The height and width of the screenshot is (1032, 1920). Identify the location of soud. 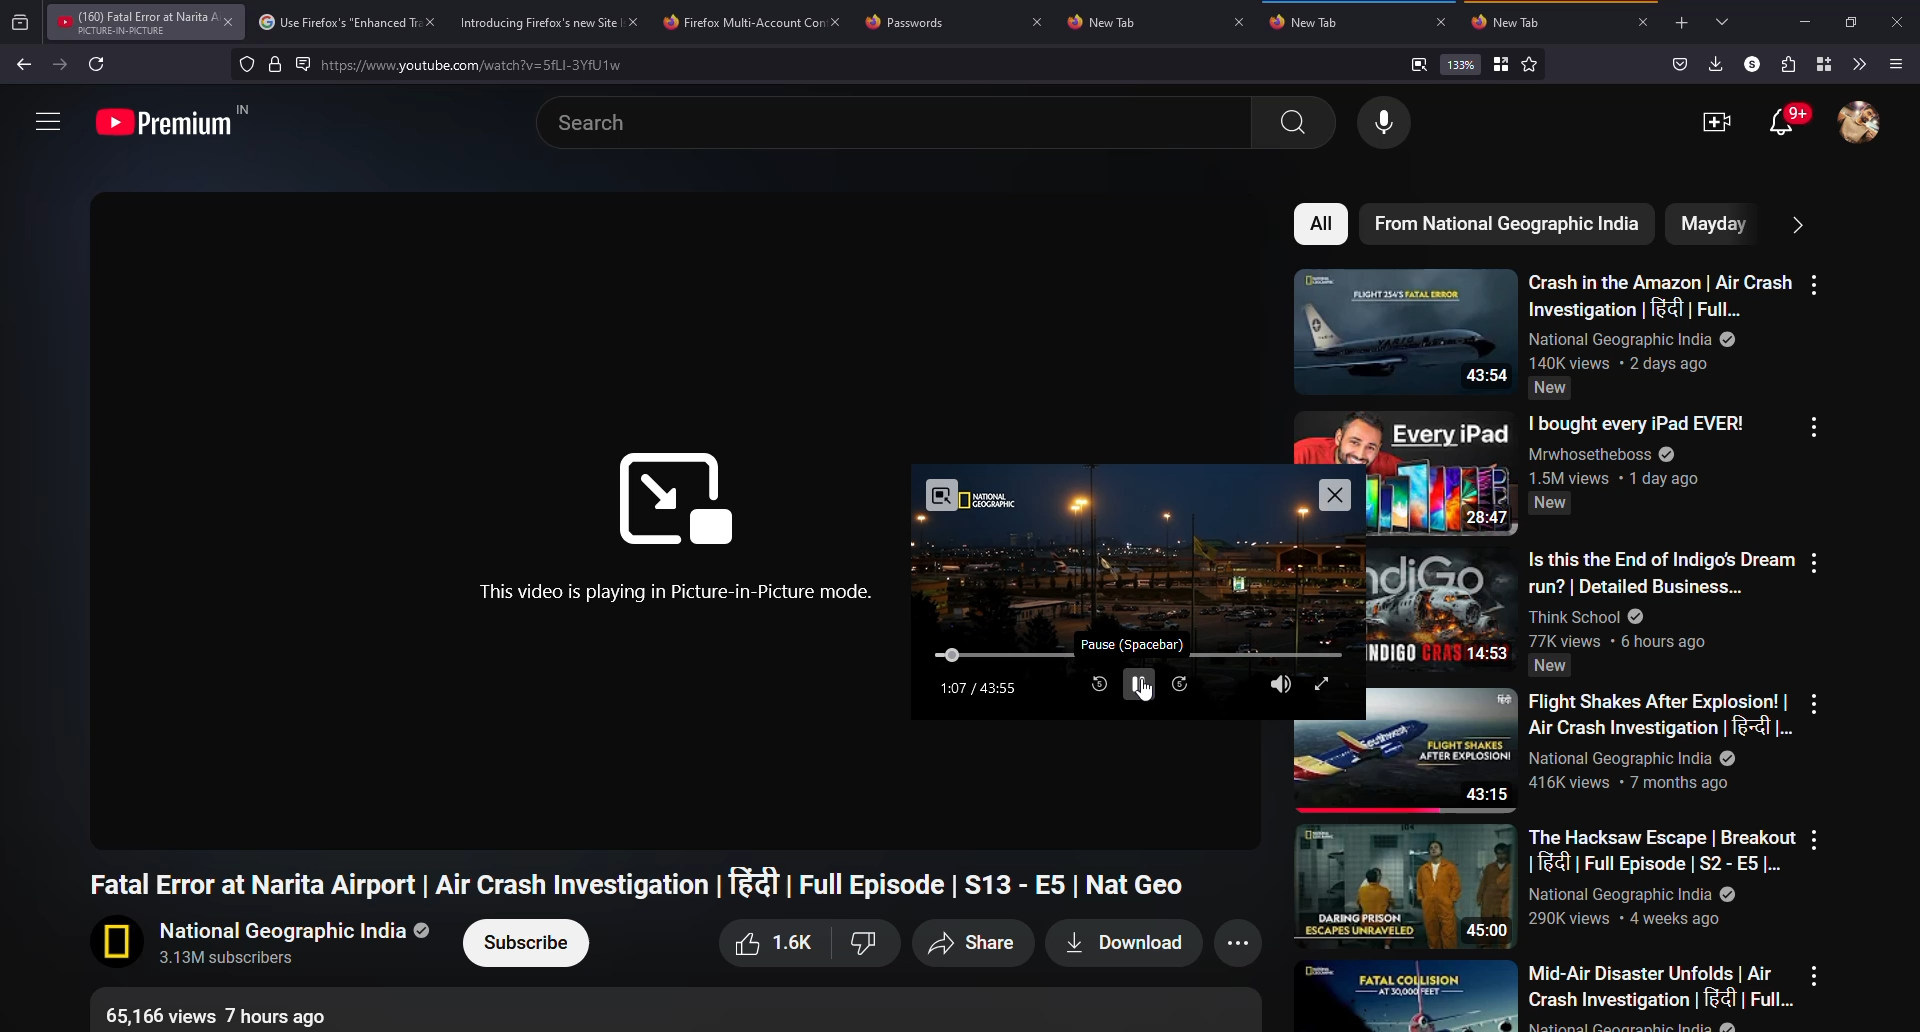
(1280, 684).